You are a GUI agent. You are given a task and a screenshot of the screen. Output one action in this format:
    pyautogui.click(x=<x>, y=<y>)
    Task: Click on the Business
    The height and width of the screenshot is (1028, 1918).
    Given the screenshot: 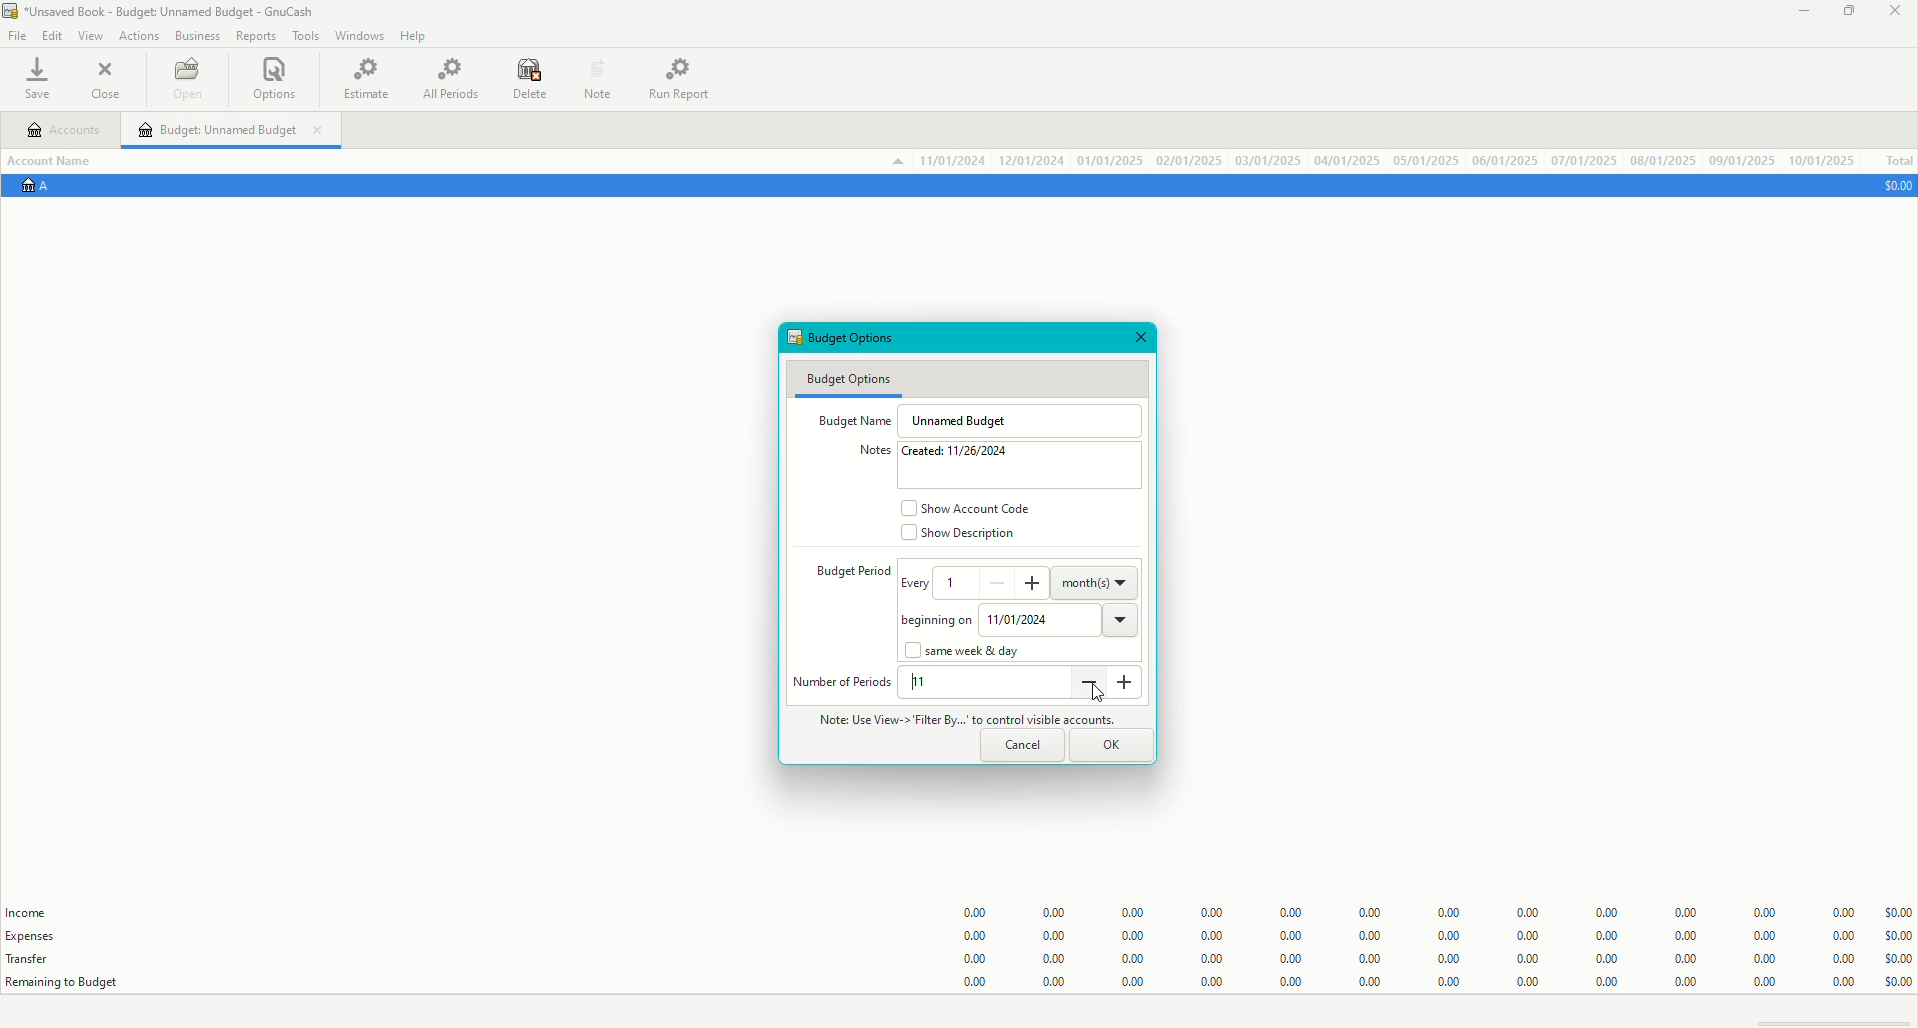 What is the action you would take?
    pyautogui.click(x=198, y=35)
    